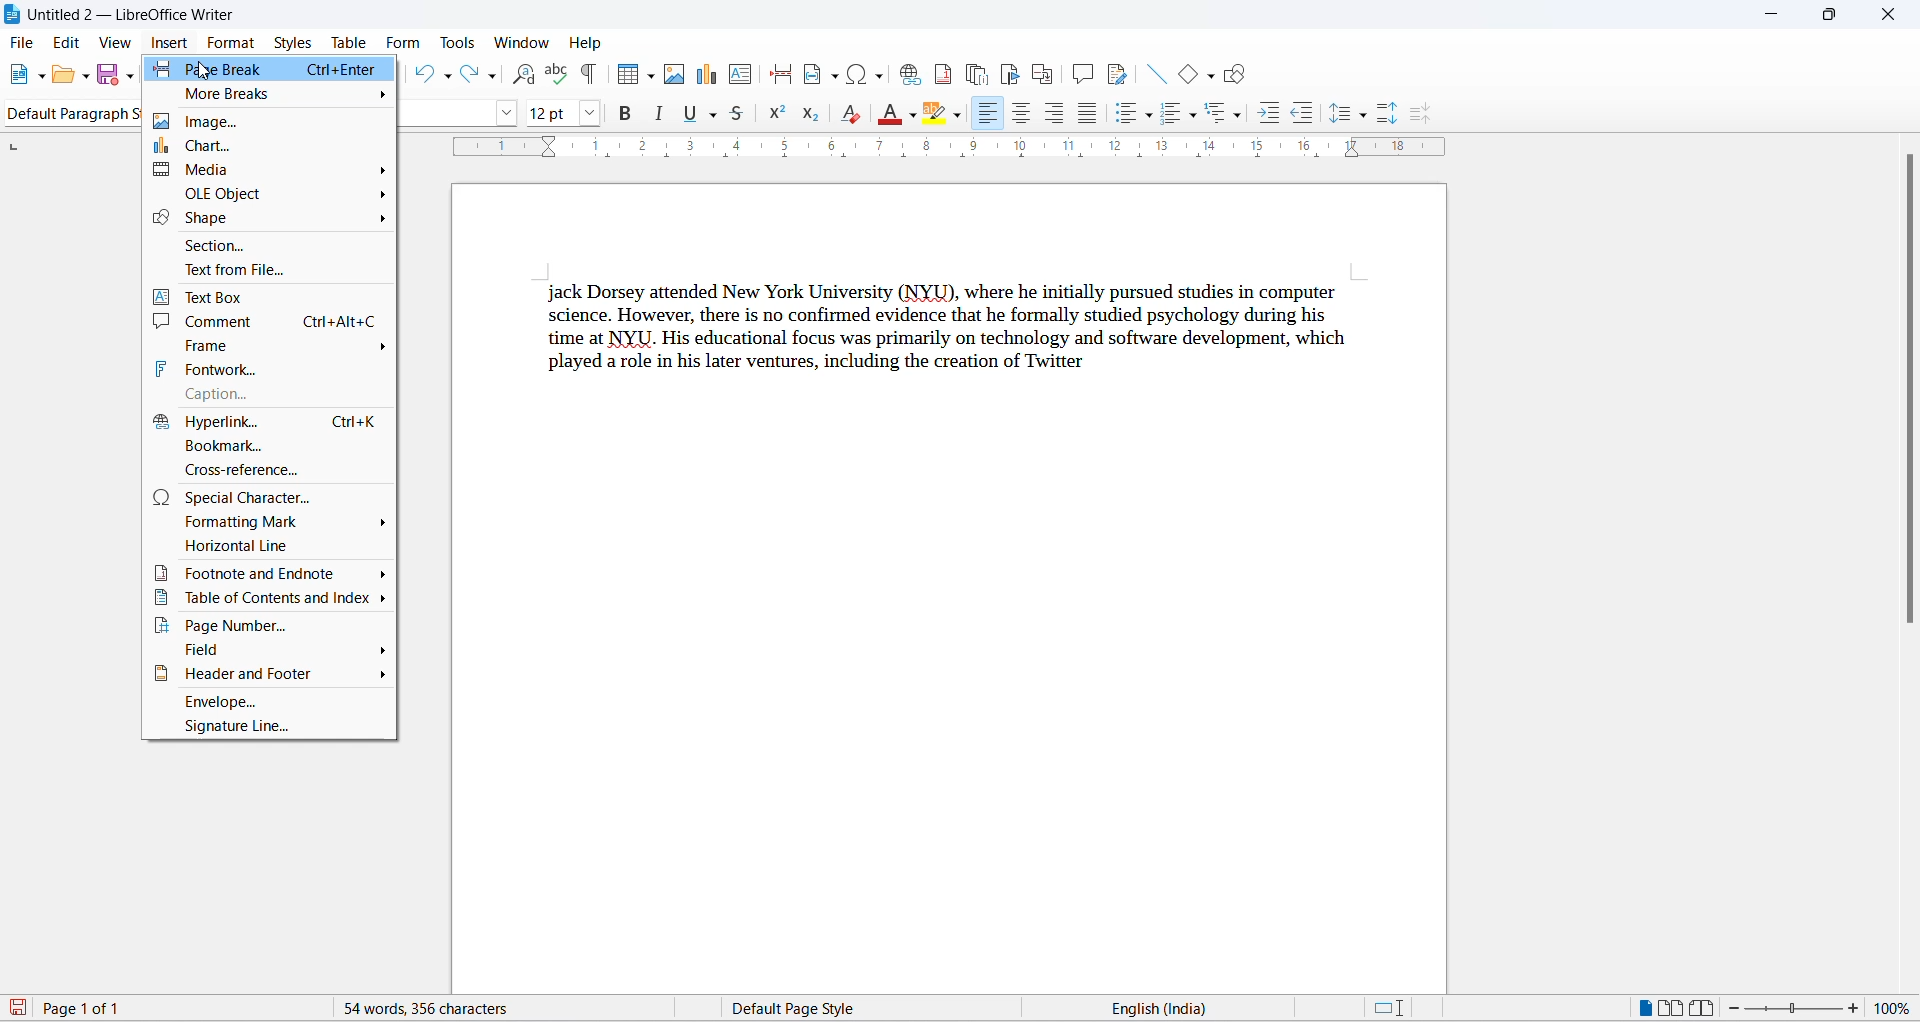 This screenshot has width=1920, height=1022. Describe the element at coordinates (1338, 114) in the screenshot. I see `line spacing` at that location.